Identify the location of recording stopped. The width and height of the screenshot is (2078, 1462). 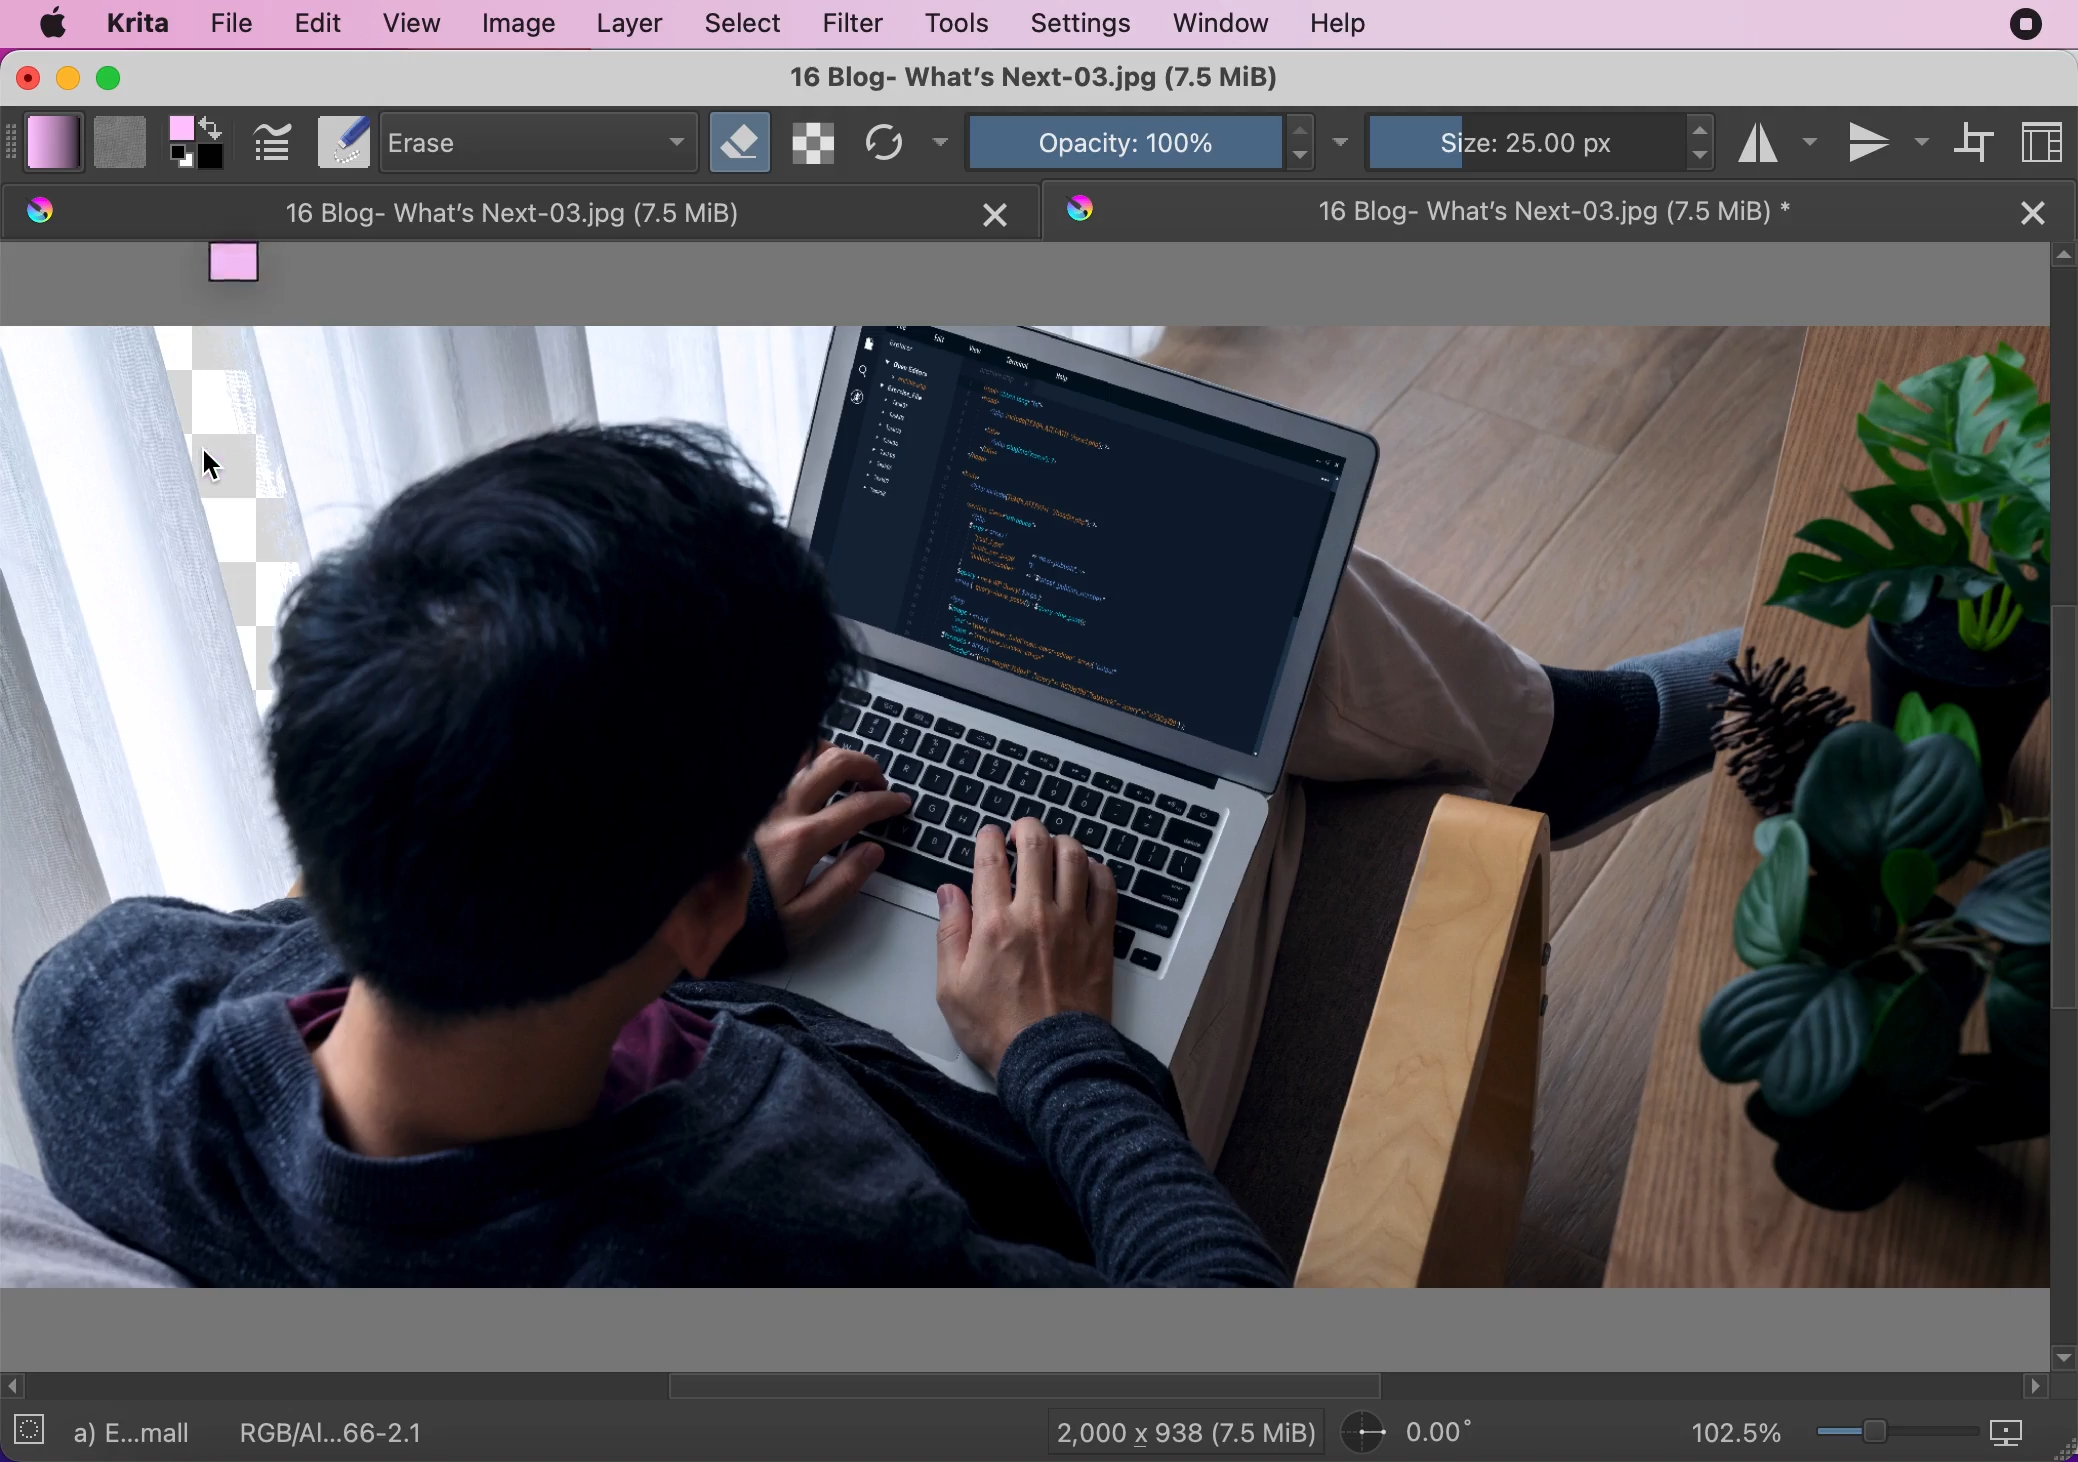
(2029, 24).